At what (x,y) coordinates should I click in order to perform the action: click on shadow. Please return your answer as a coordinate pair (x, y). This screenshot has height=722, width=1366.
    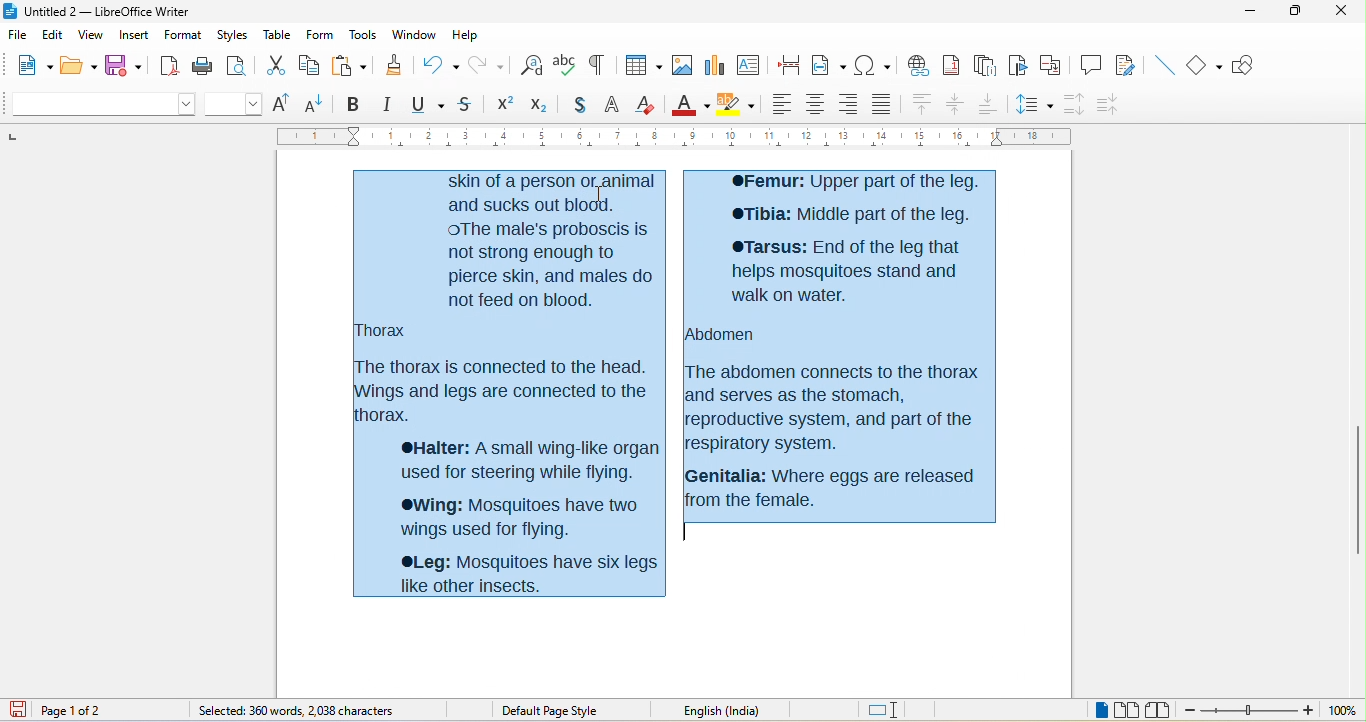
    Looking at the image, I should click on (576, 105).